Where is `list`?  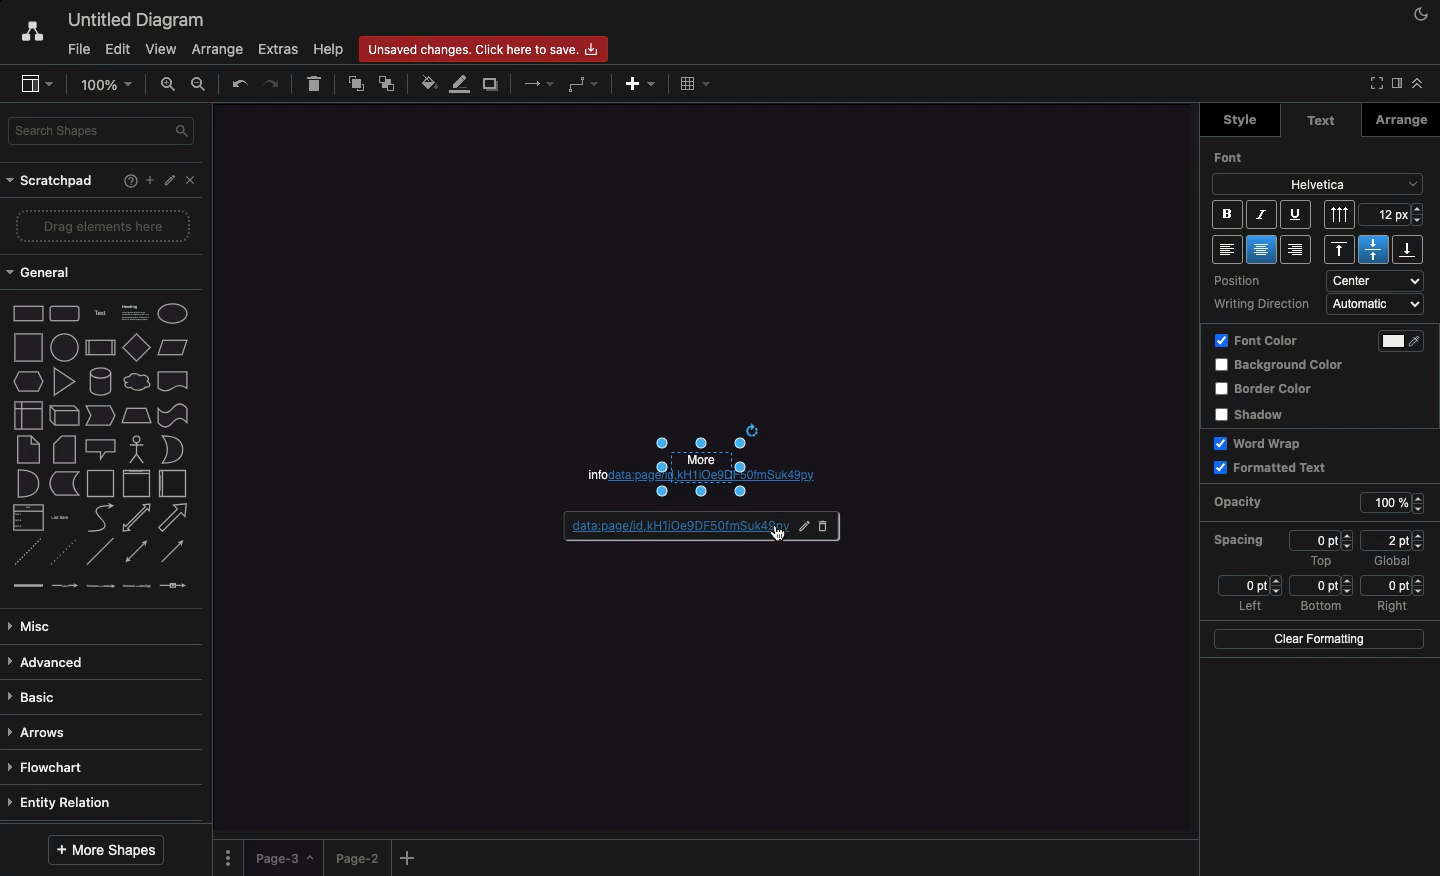
list is located at coordinates (29, 517).